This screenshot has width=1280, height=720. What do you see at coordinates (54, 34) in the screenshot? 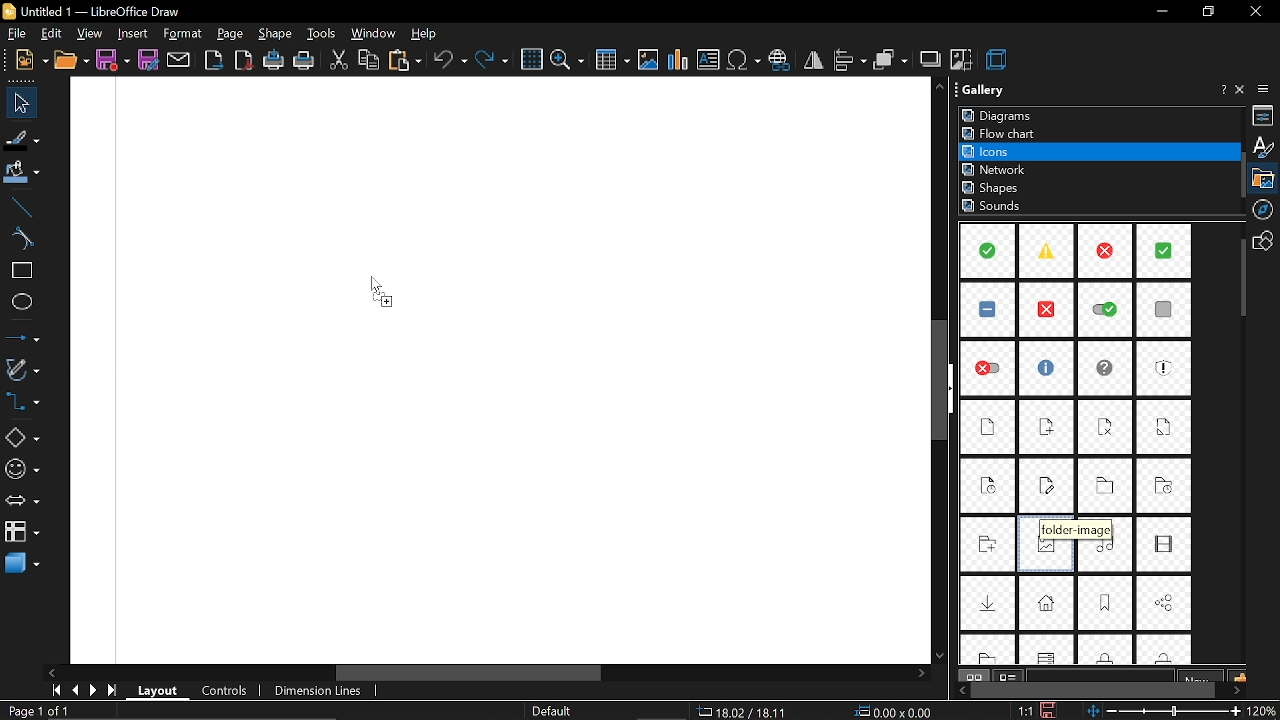
I see `edit` at bounding box center [54, 34].